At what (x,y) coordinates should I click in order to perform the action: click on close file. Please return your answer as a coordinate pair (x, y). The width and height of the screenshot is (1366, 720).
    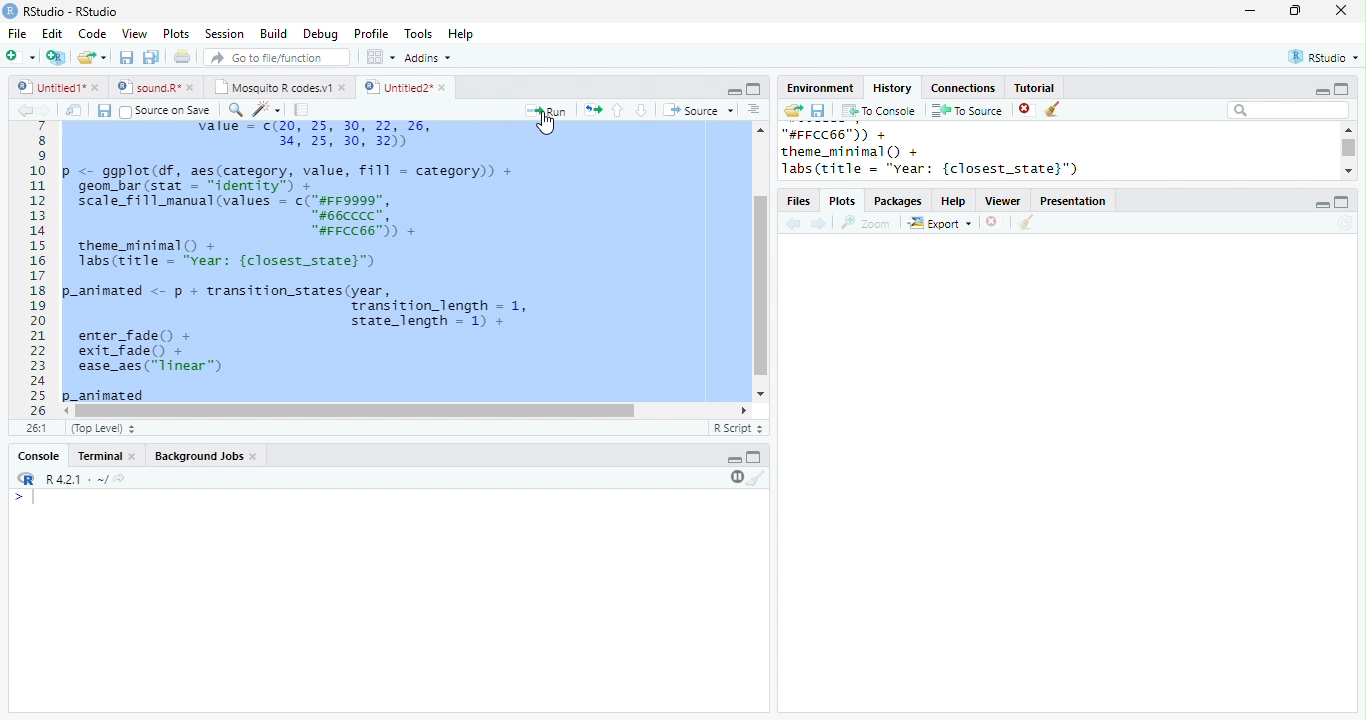
    Looking at the image, I should click on (1027, 109).